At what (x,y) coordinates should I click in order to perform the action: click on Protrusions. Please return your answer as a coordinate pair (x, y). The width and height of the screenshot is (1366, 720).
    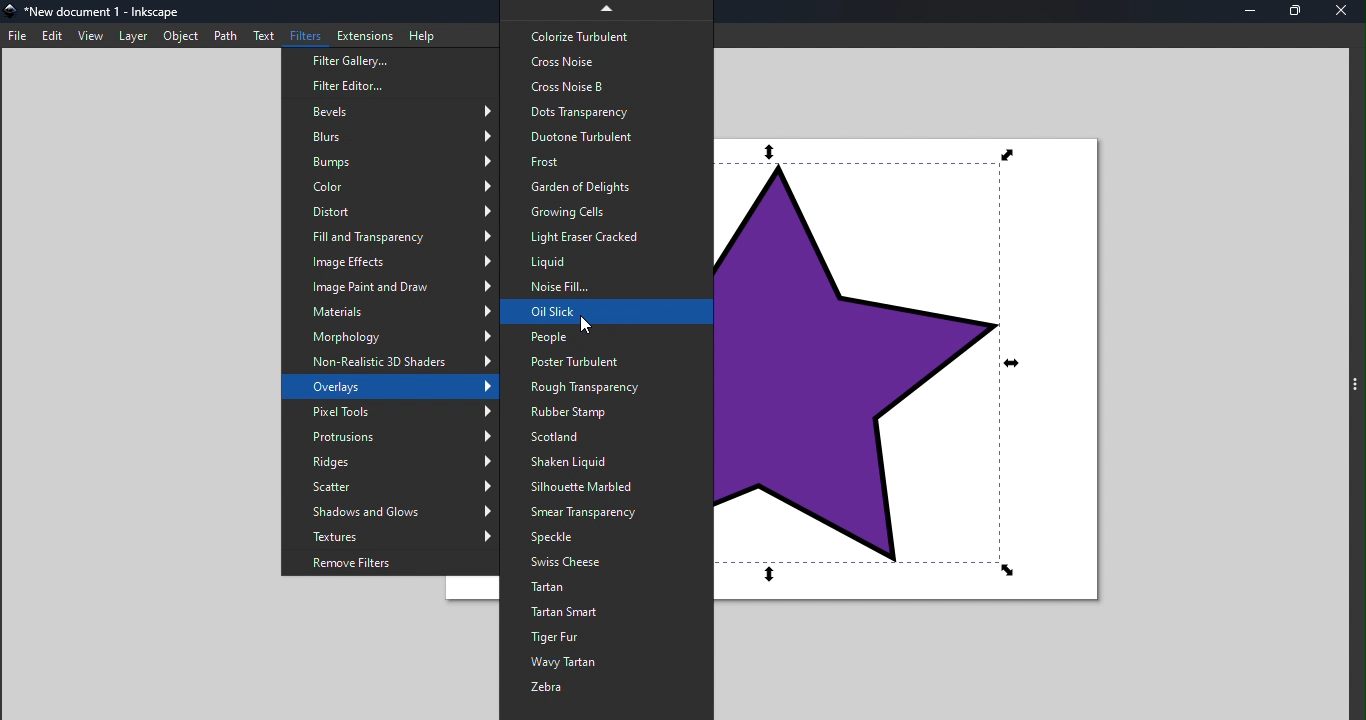
    Looking at the image, I should click on (393, 436).